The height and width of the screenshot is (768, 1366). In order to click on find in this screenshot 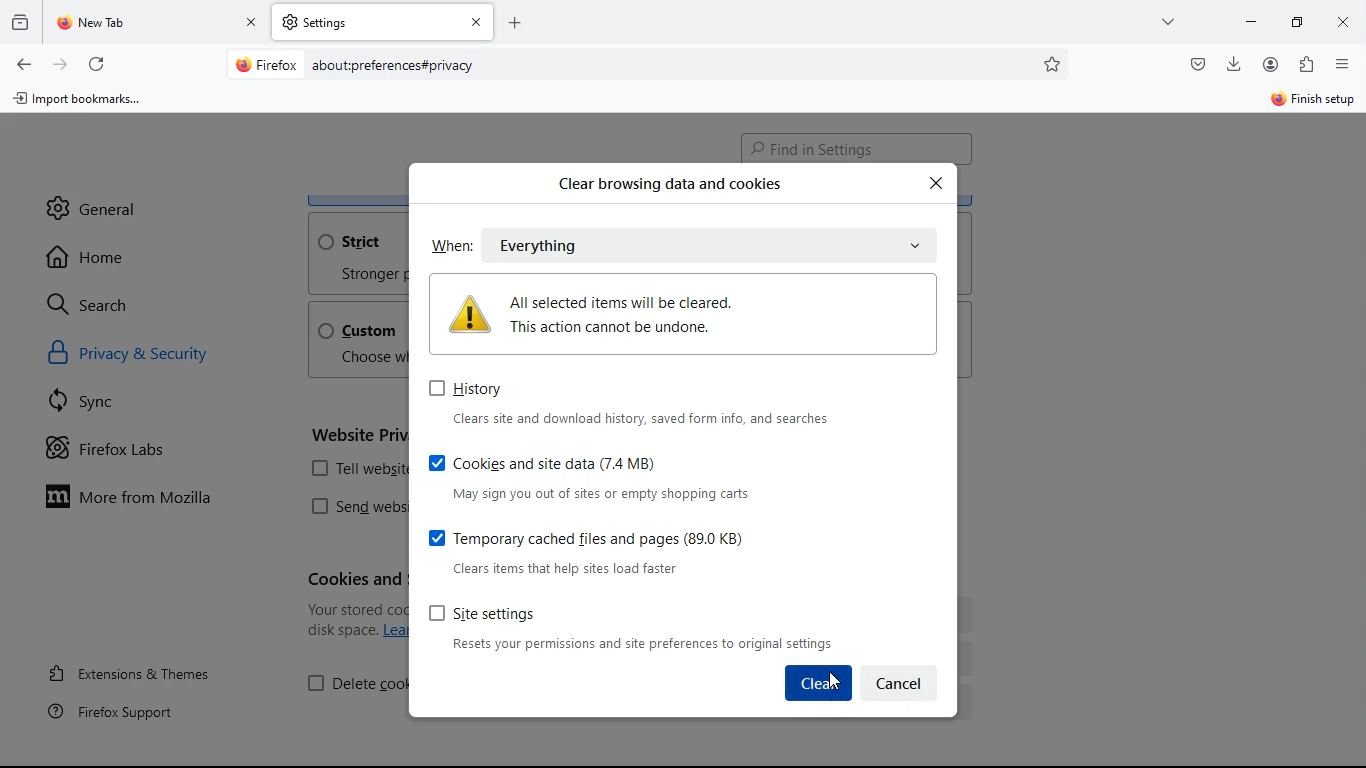, I will do `click(856, 146)`.